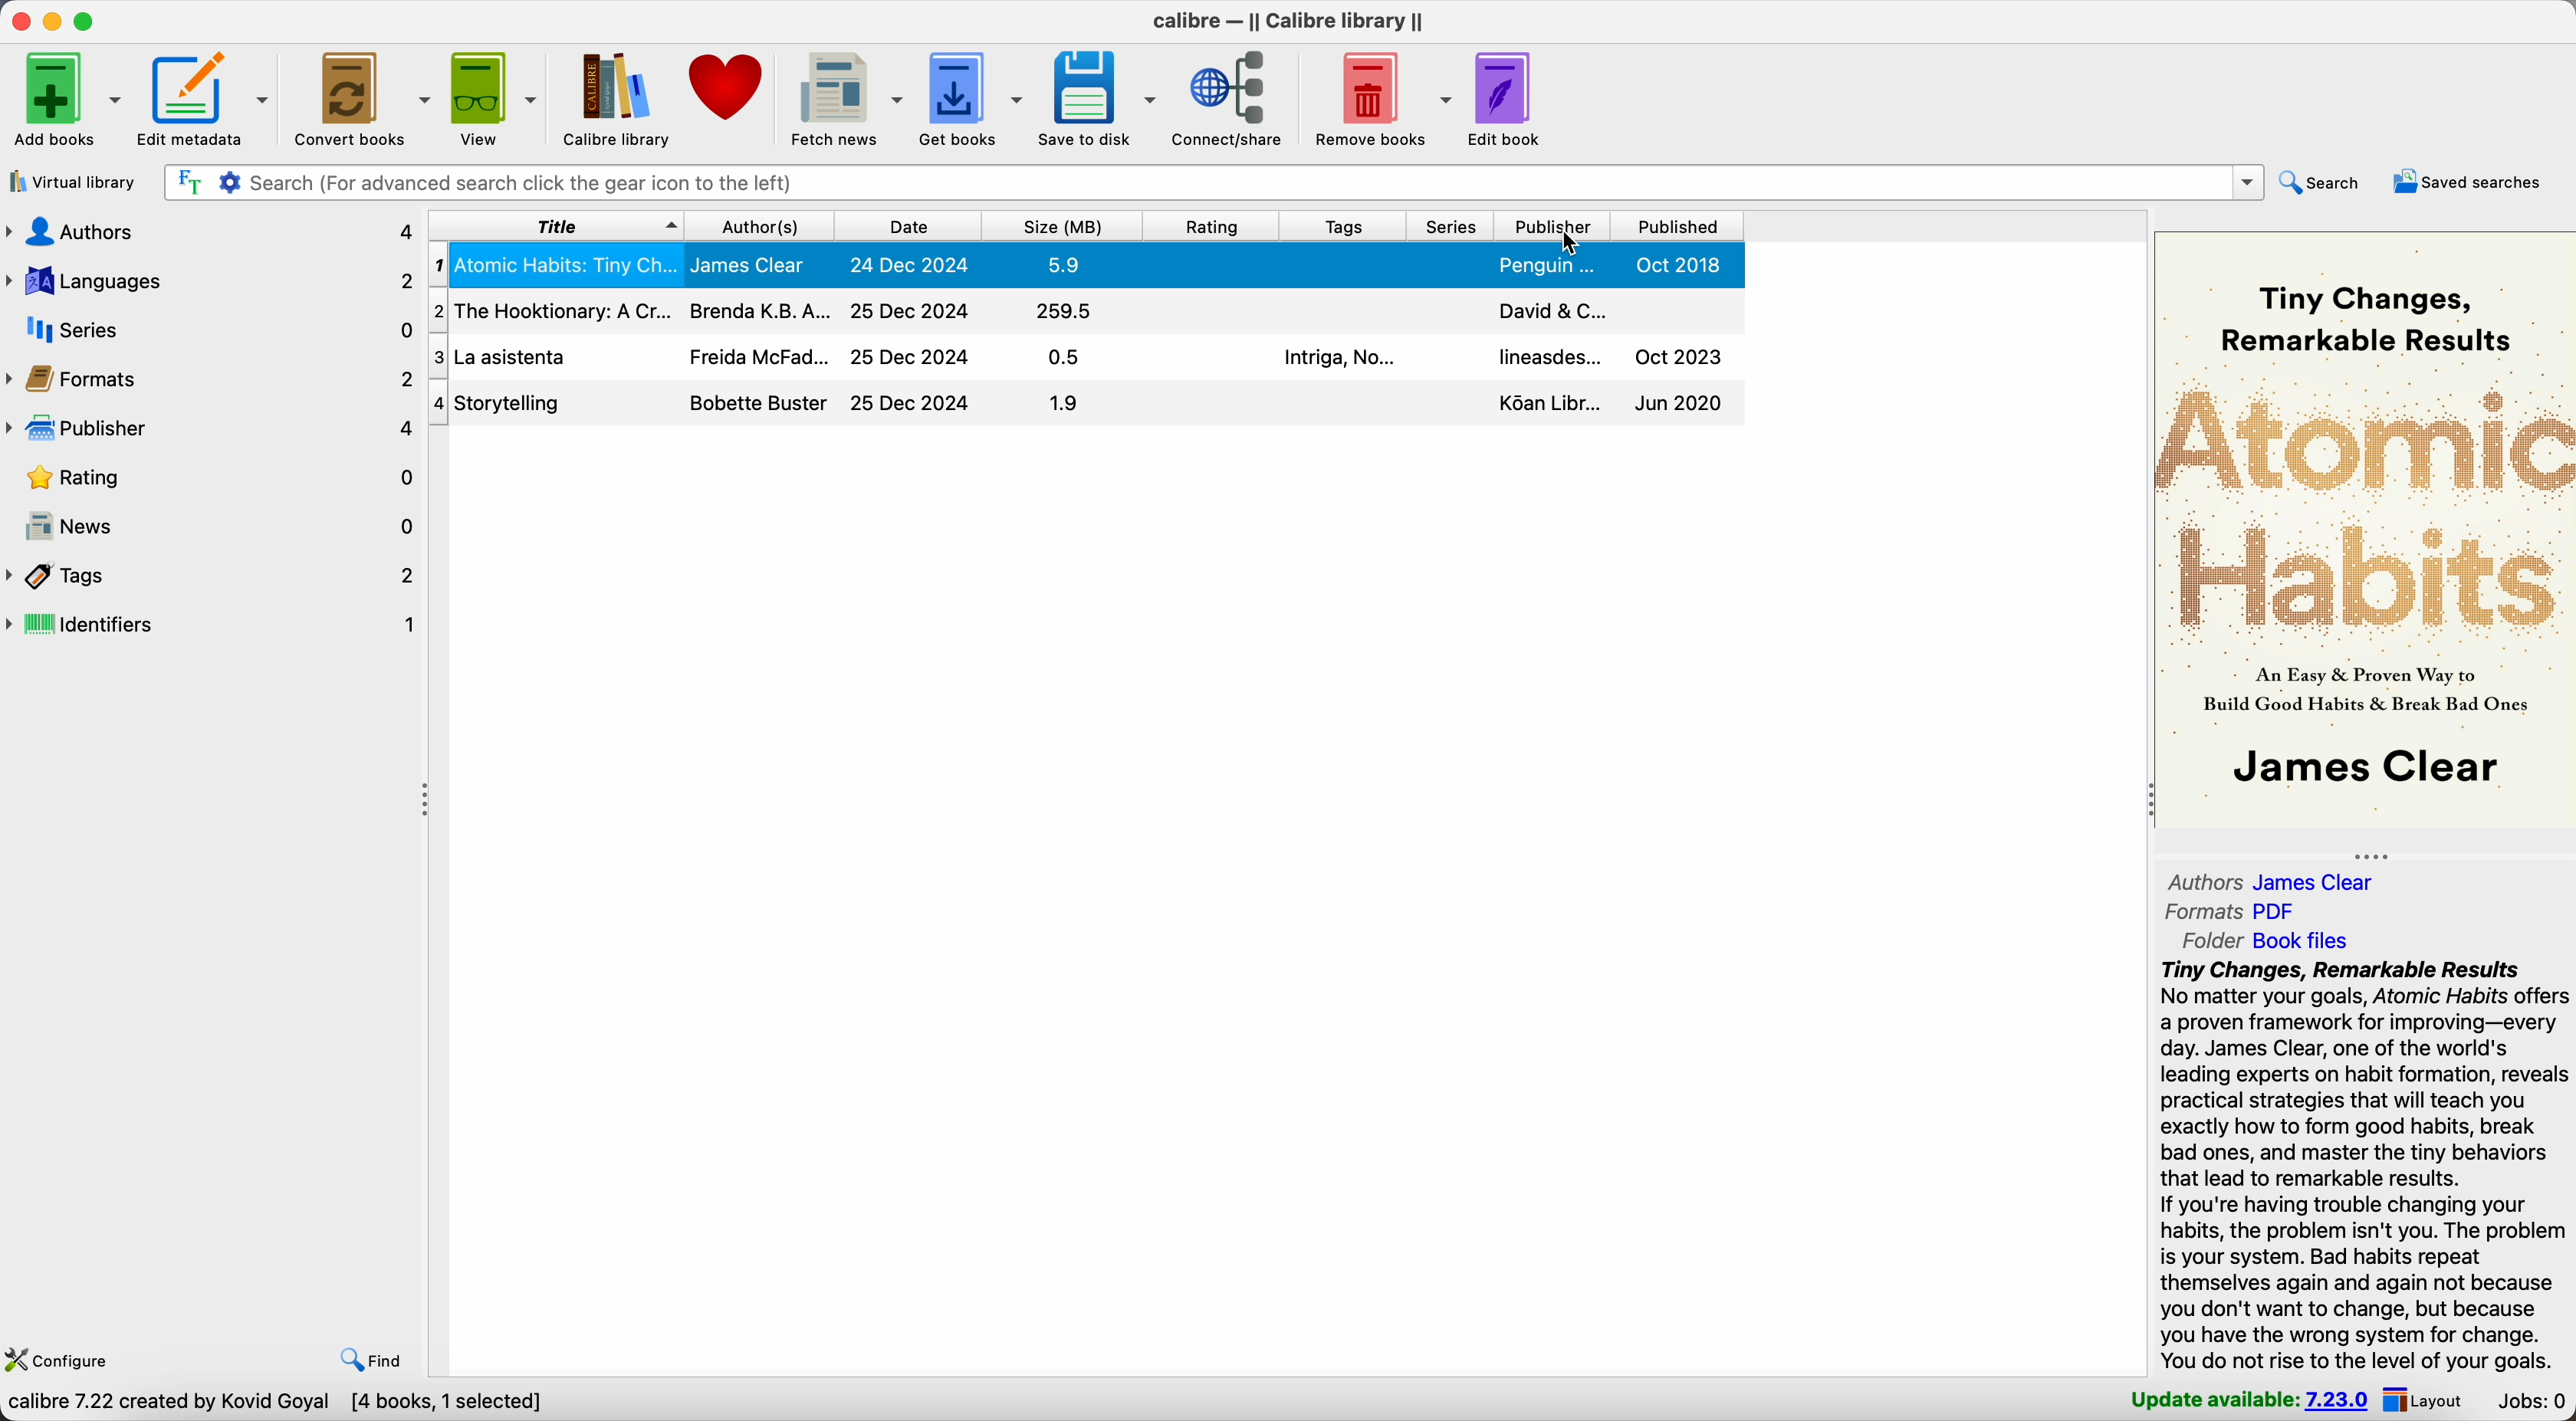 The width and height of the screenshot is (2576, 1421). Describe the element at coordinates (557, 227) in the screenshot. I see `title` at that location.